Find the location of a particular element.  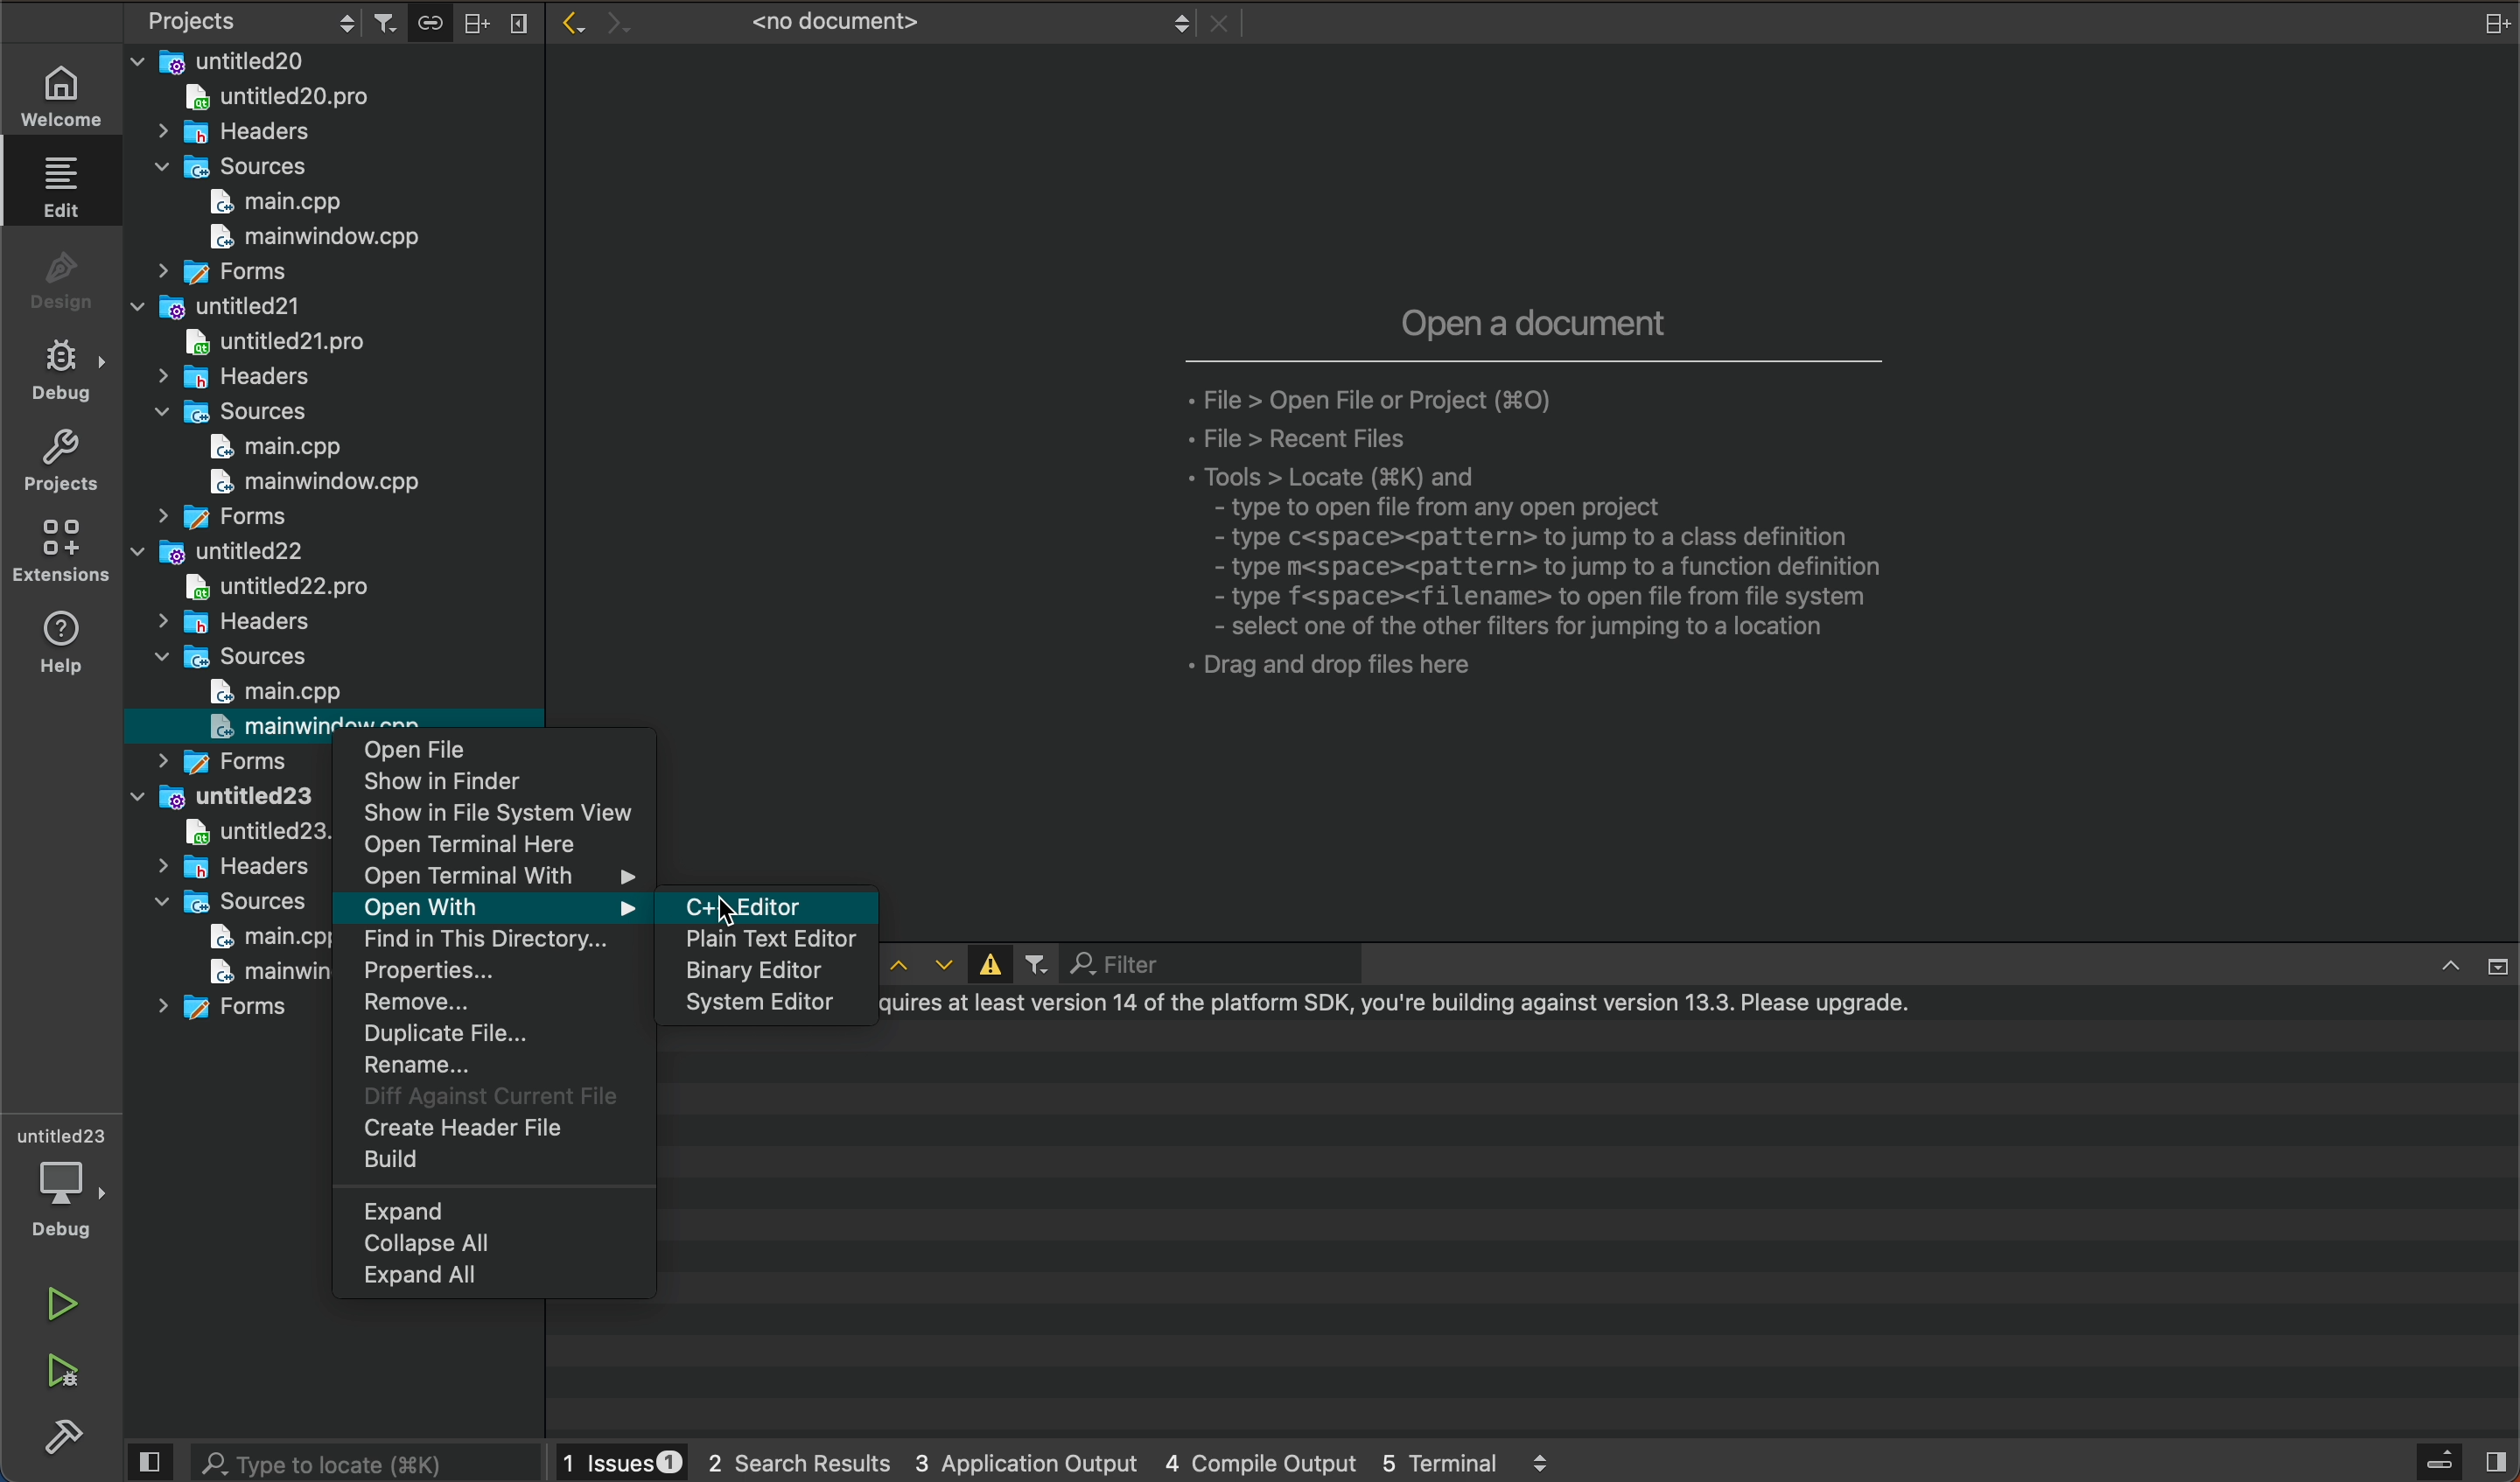

file tab is located at coordinates (931, 23).